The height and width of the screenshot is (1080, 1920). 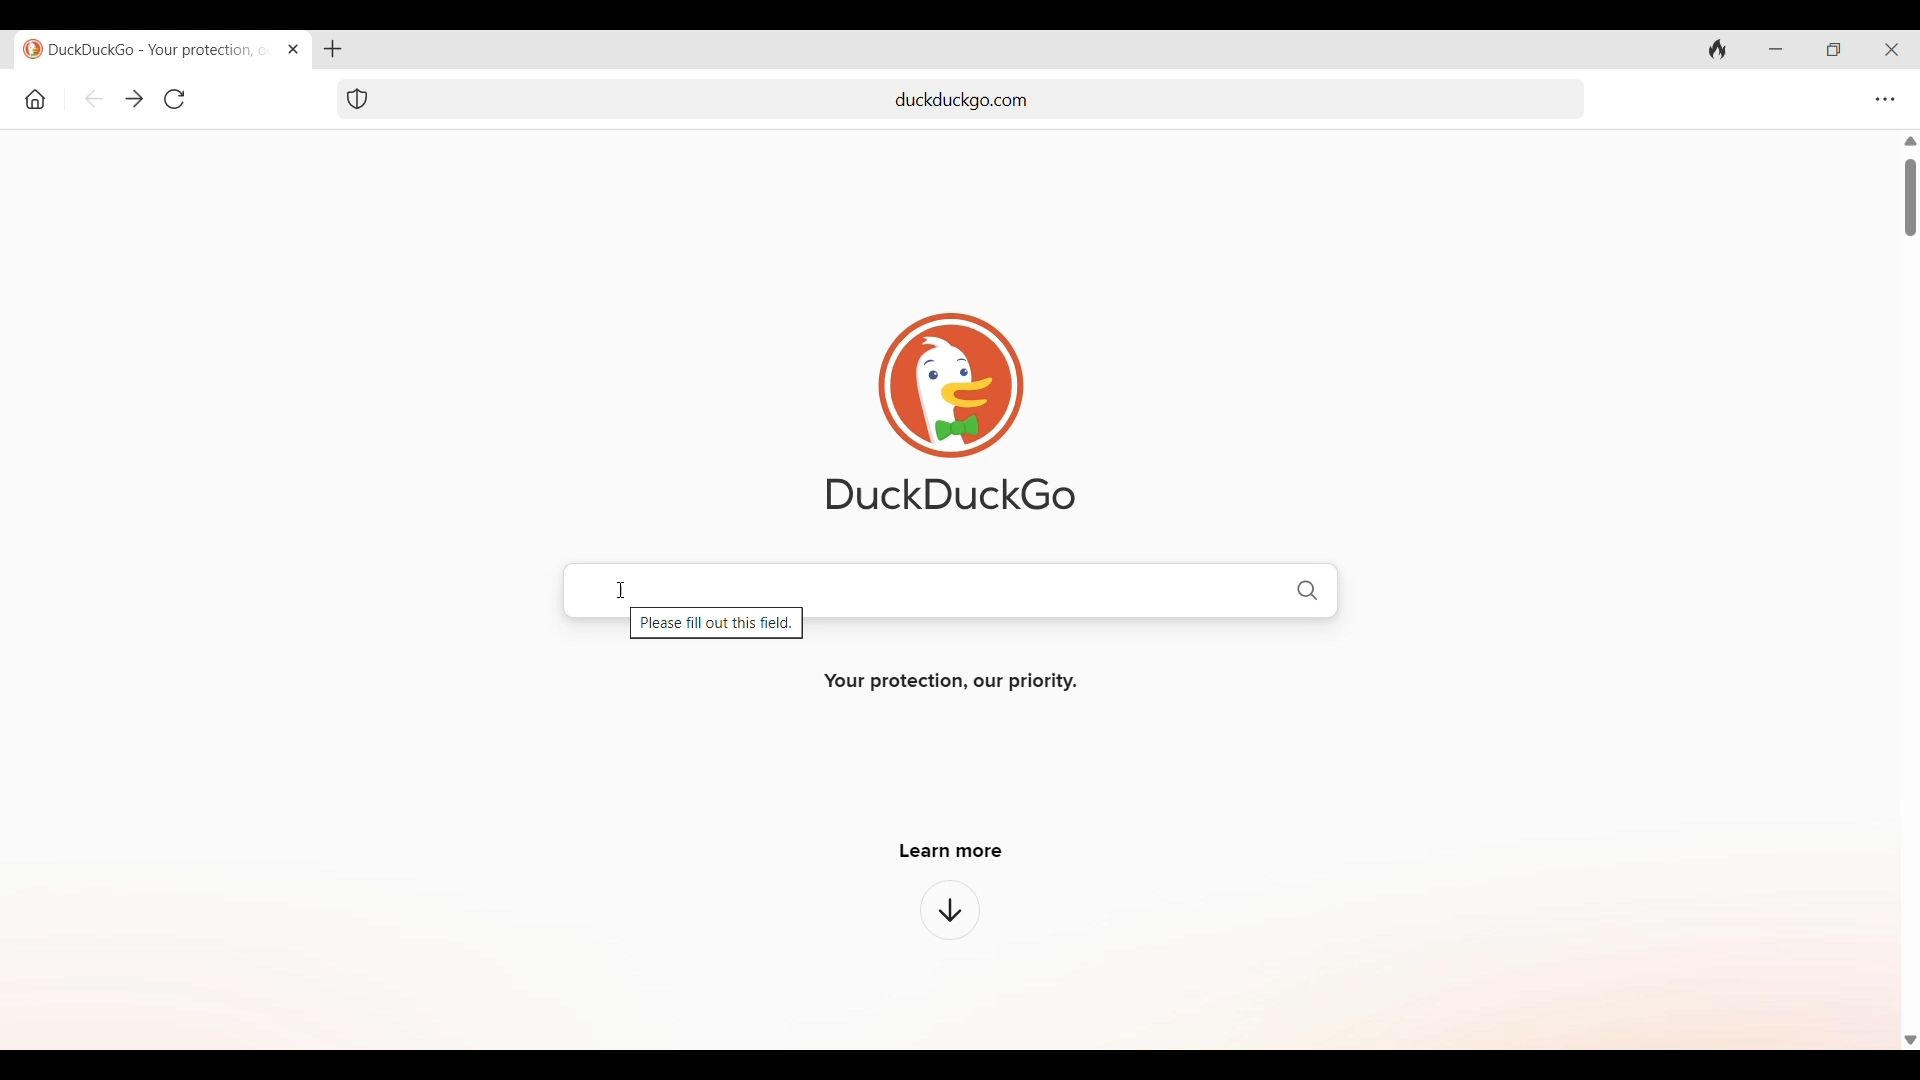 What do you see at coordinates (619, 590) in the screenshot?
I see `Cursor` at bounding box center [619, 590].